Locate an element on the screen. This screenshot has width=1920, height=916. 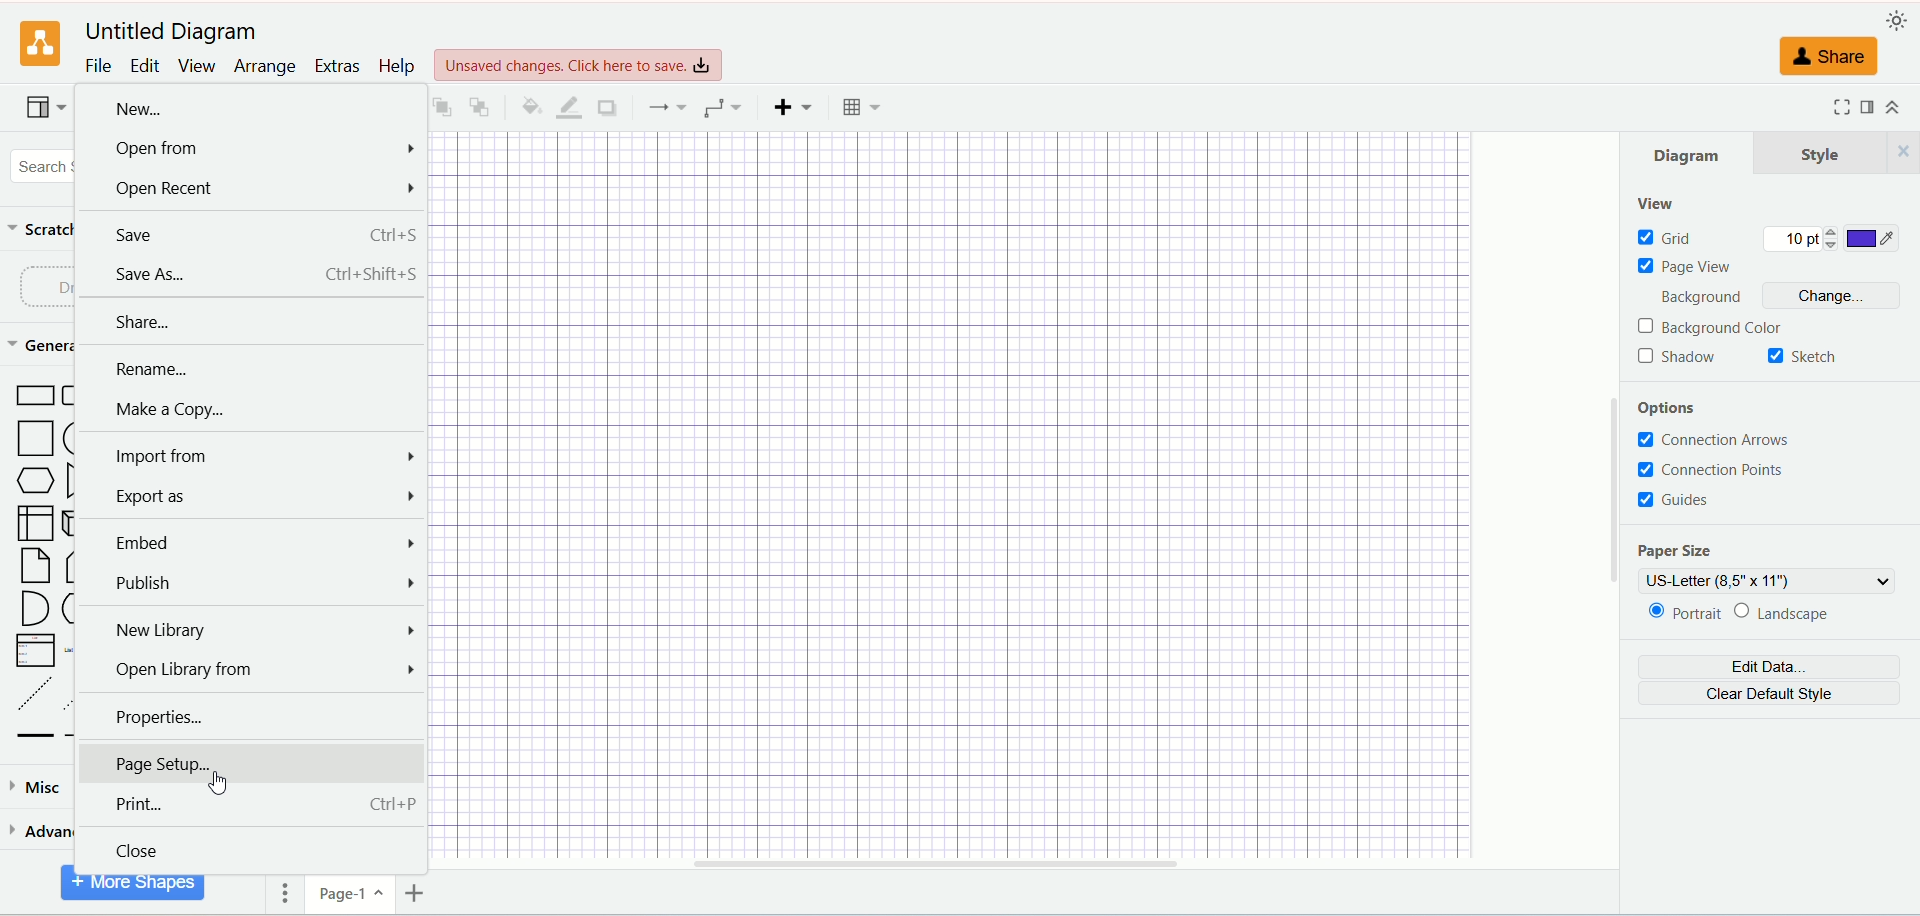
insert is located at coordinates (792, 105).